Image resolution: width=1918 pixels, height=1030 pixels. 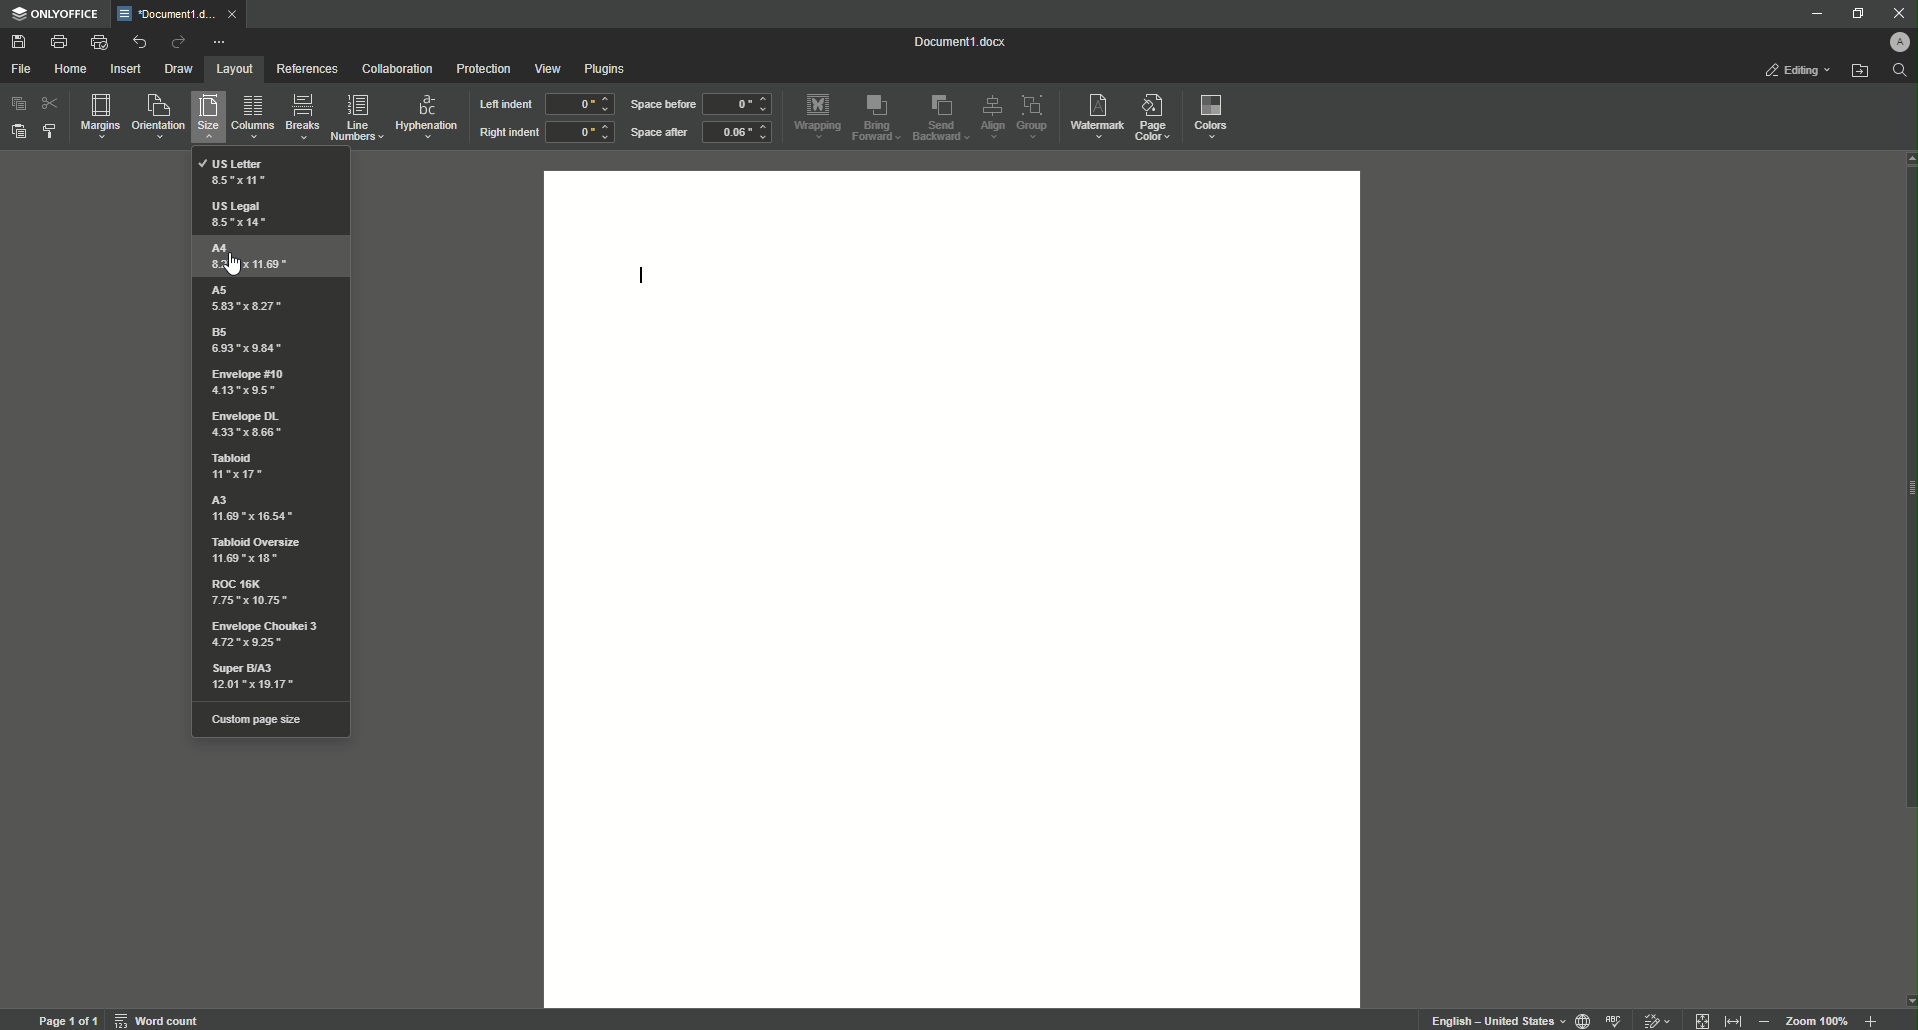 What do you see at coordinates (136, 41) in the screenshot?
I see `Undo` at bounding box center [136, 41].